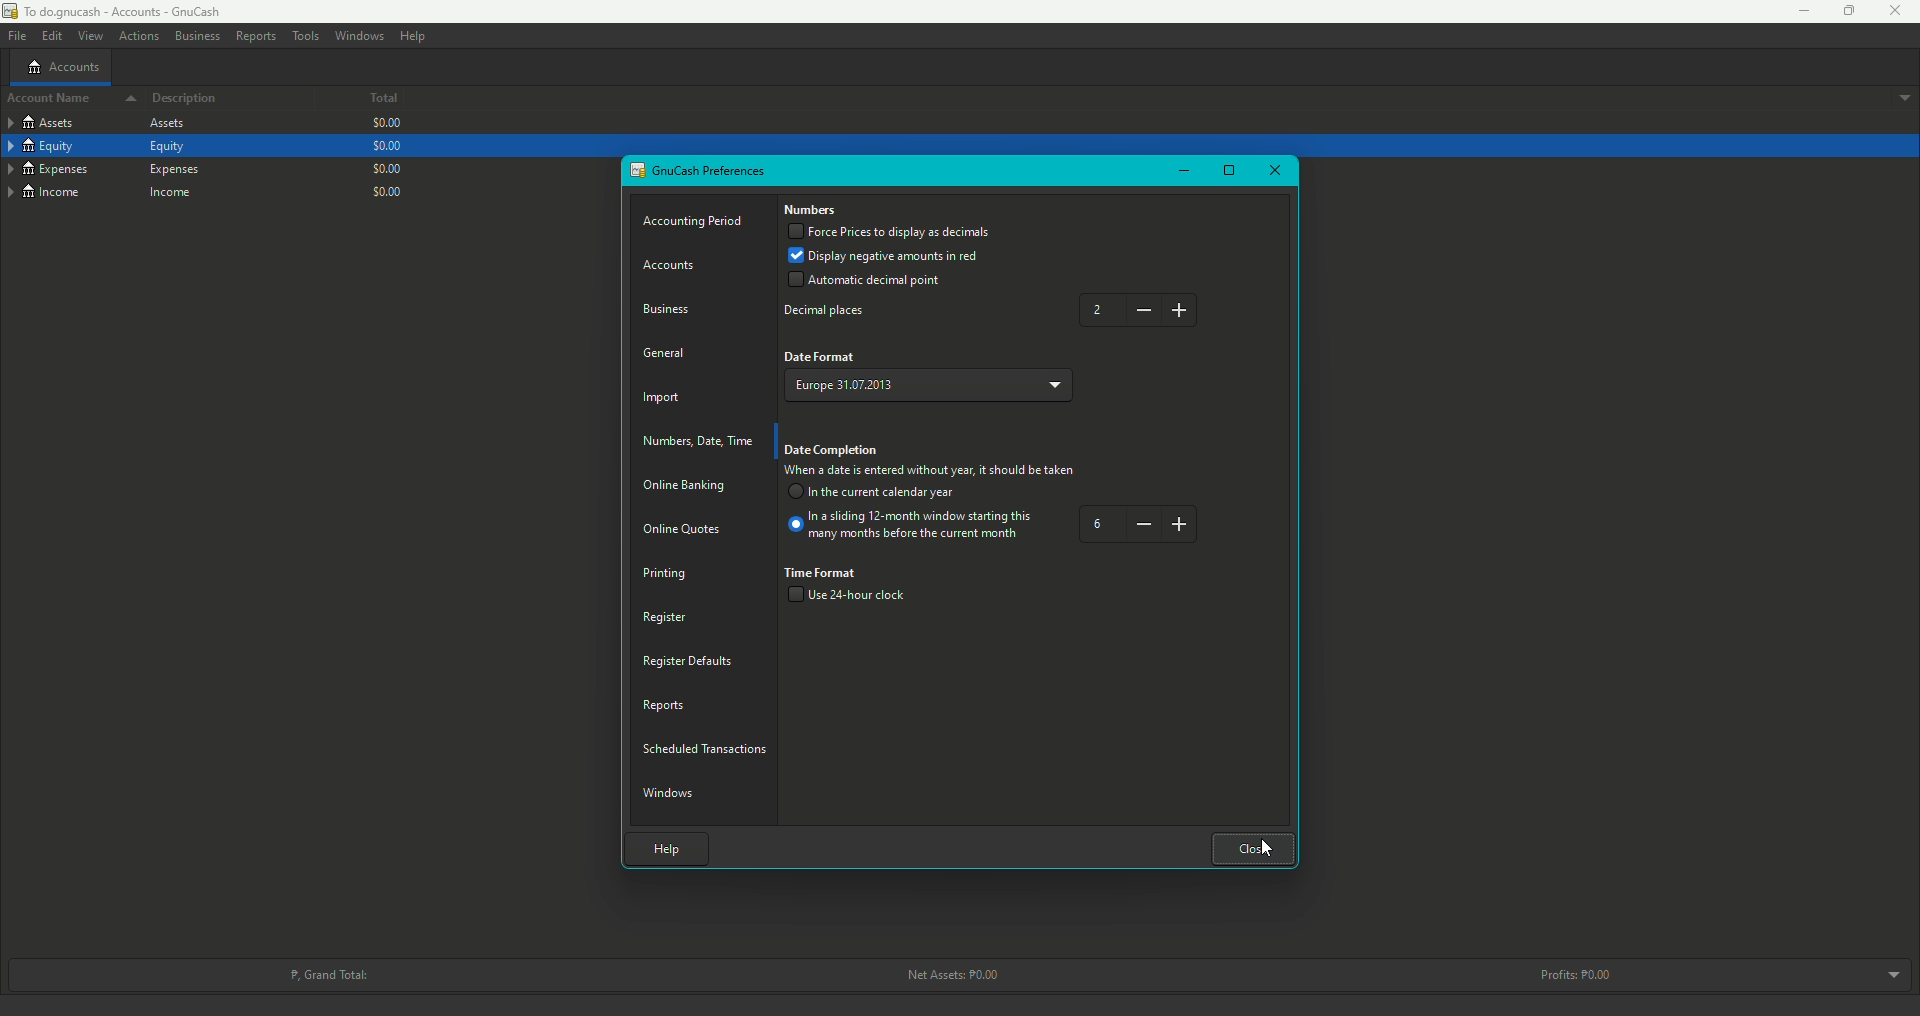 The height and width of the screenshot is (1016, 1920). I want to click on Online Quotes, so click(689, 529).